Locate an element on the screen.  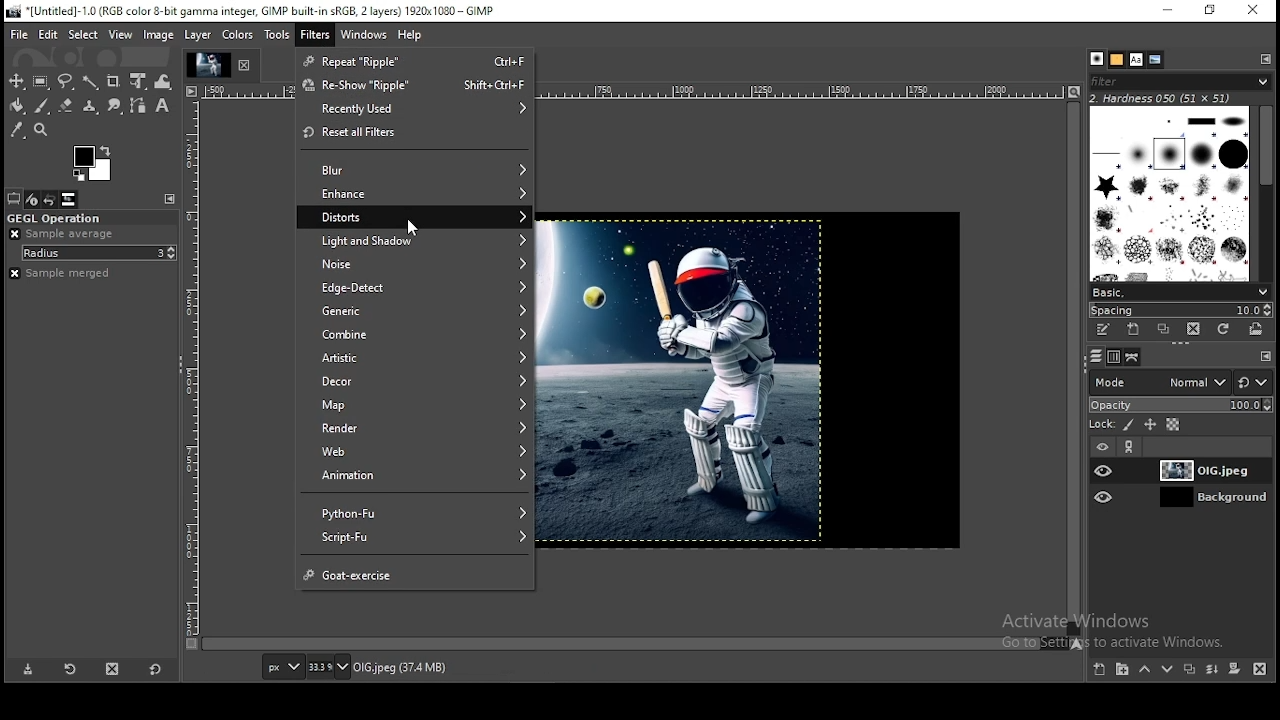
render is located at coordinates (420, 427).